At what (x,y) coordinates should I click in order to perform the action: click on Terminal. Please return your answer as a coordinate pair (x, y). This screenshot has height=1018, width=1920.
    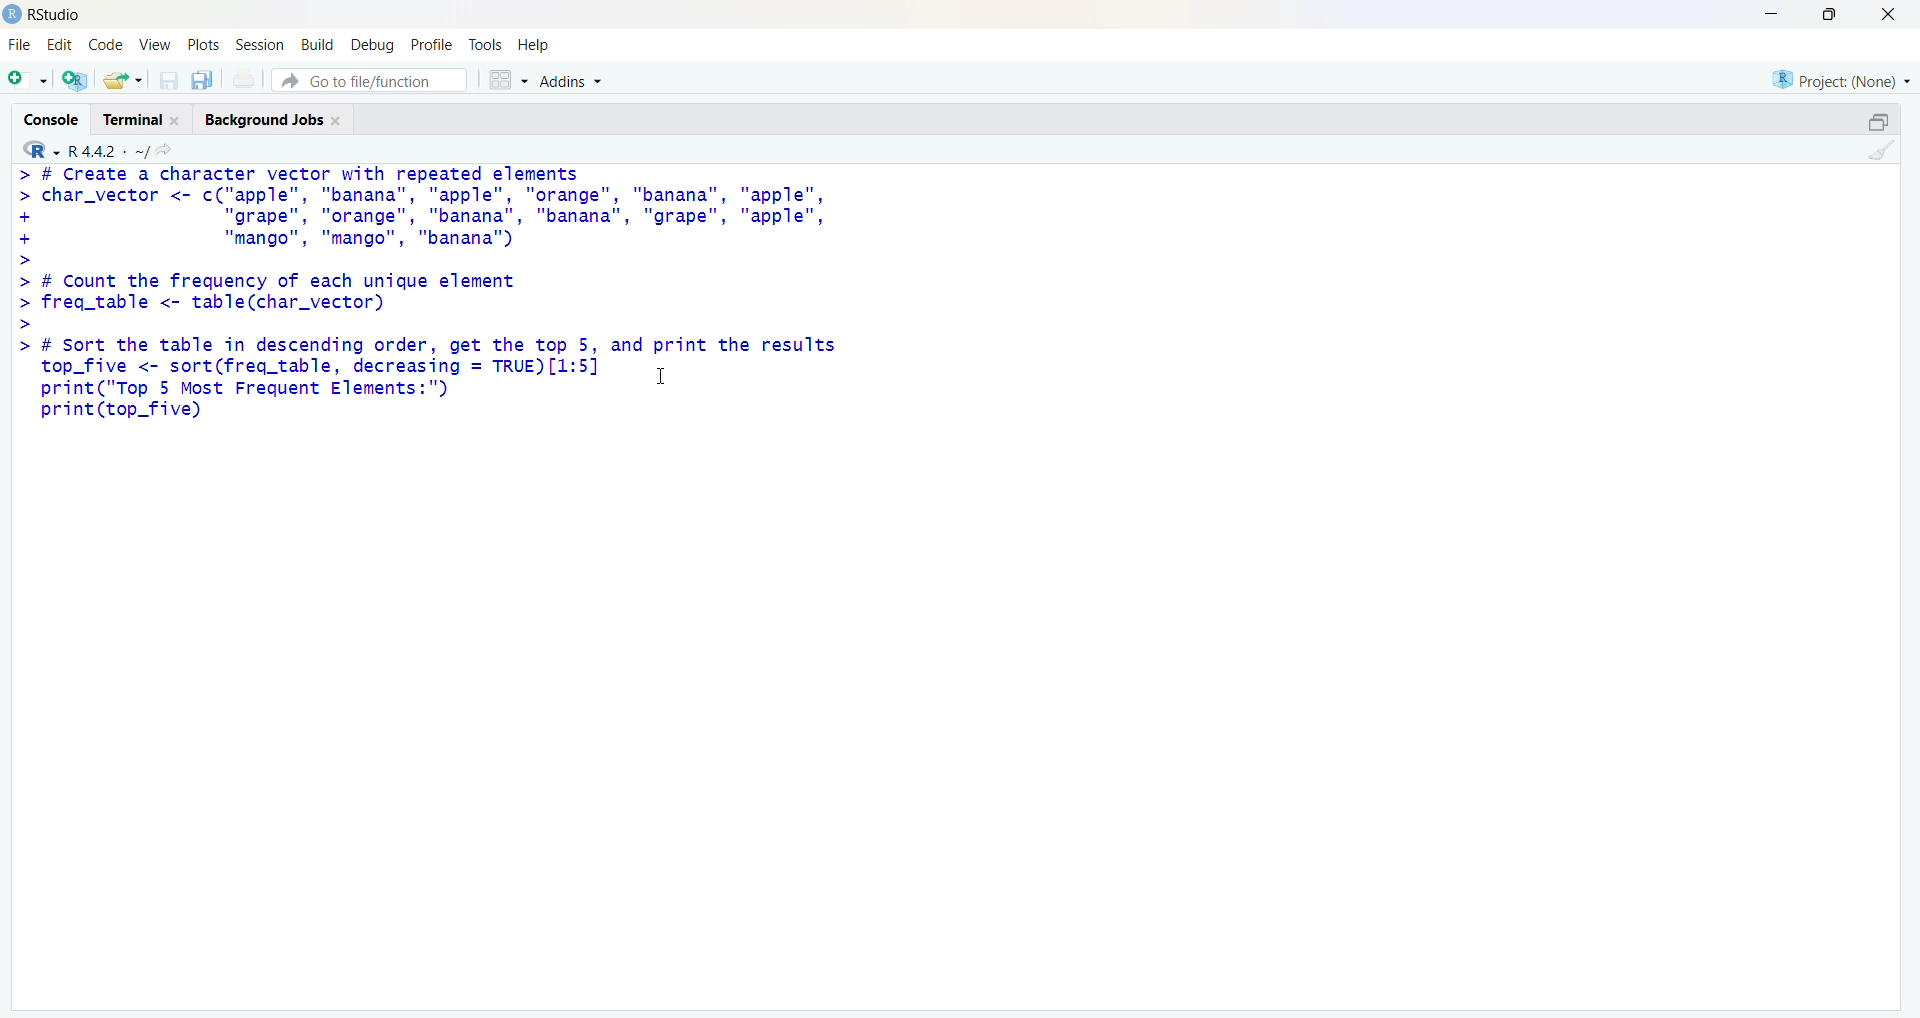
    Looking at the image, I should click on (143, 118).